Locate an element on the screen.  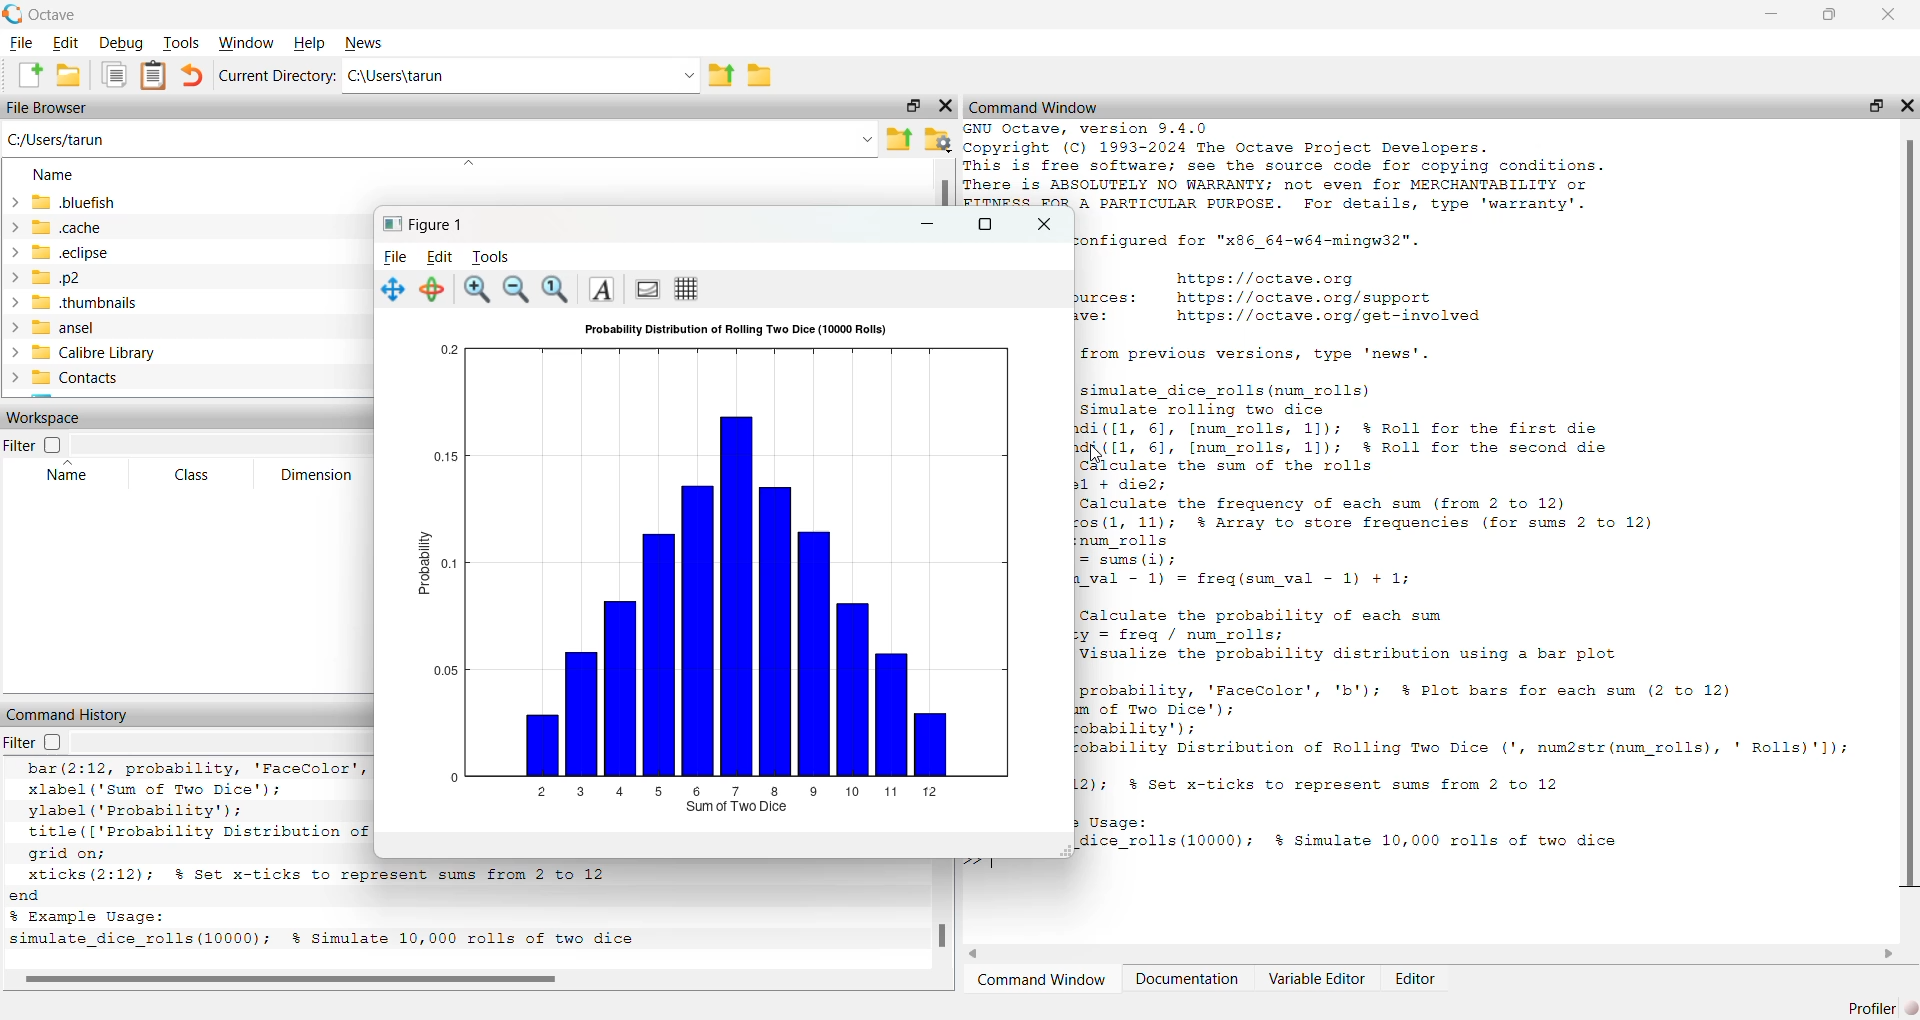
minimise is located at coordinates (915, 221).